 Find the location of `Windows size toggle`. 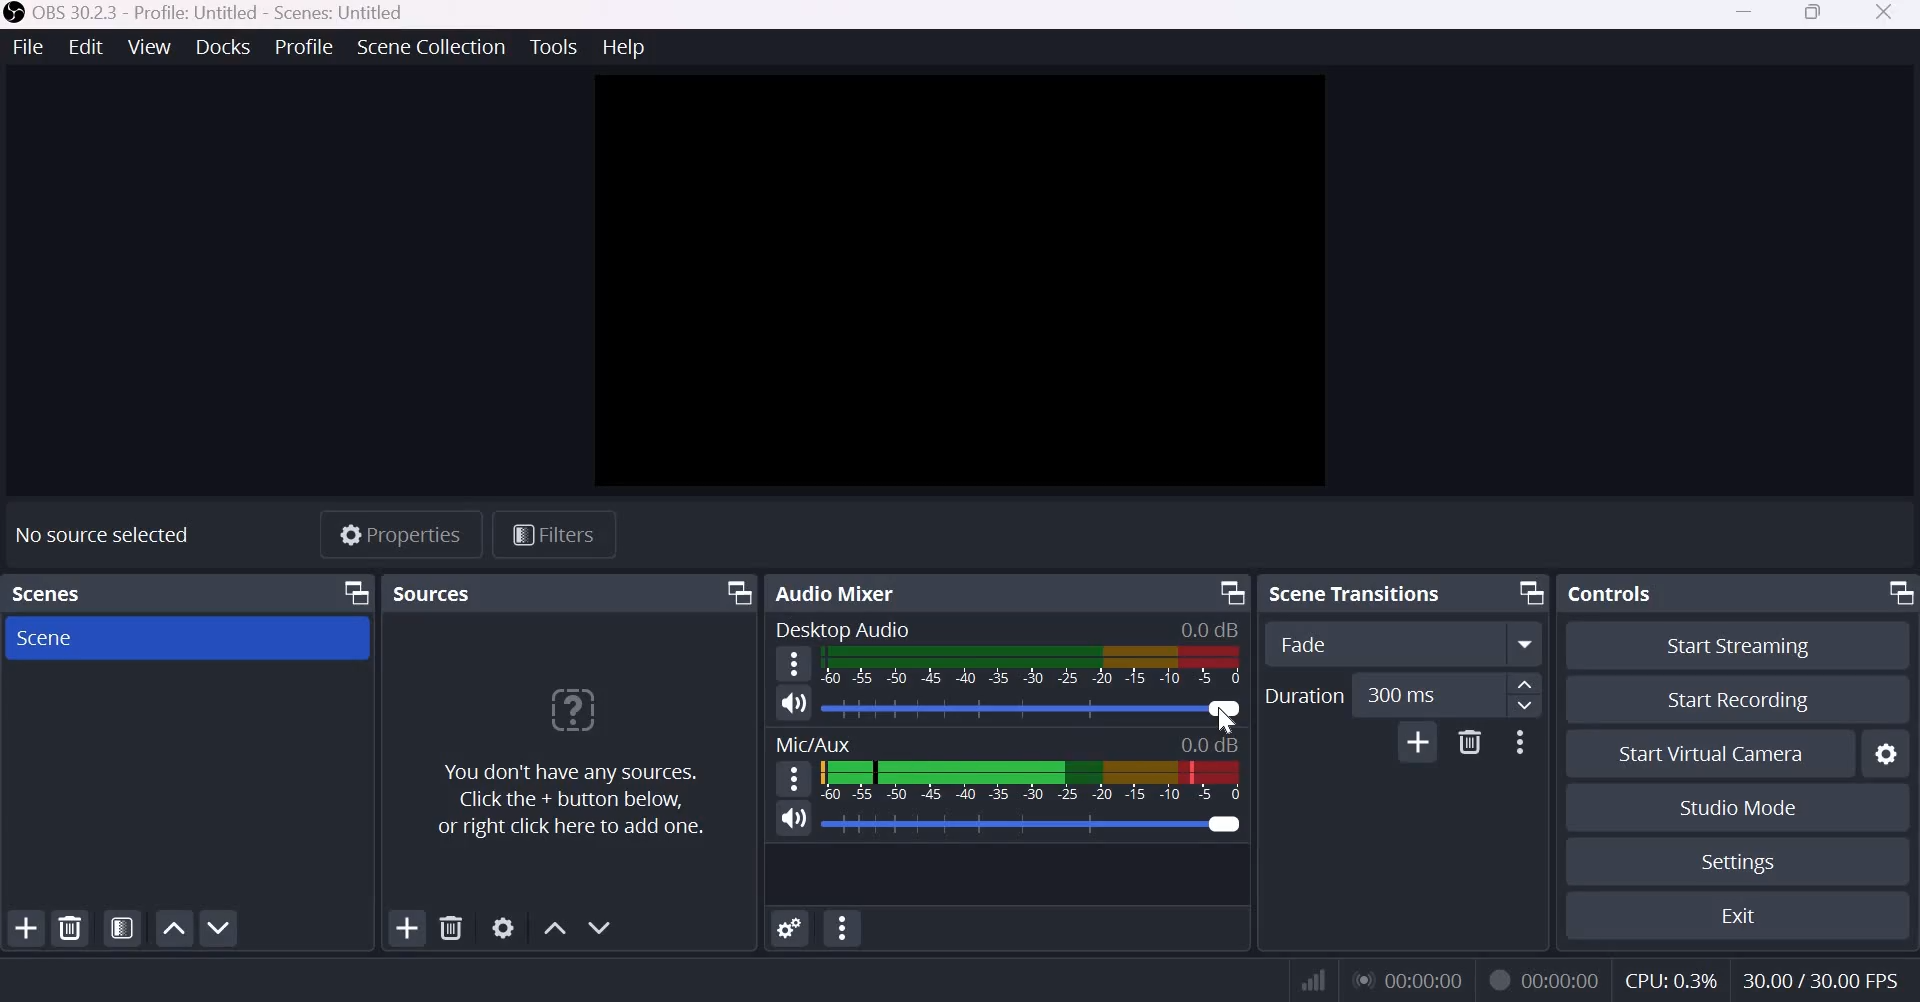

Windows size toggle is located at coordinates (1819, 15).